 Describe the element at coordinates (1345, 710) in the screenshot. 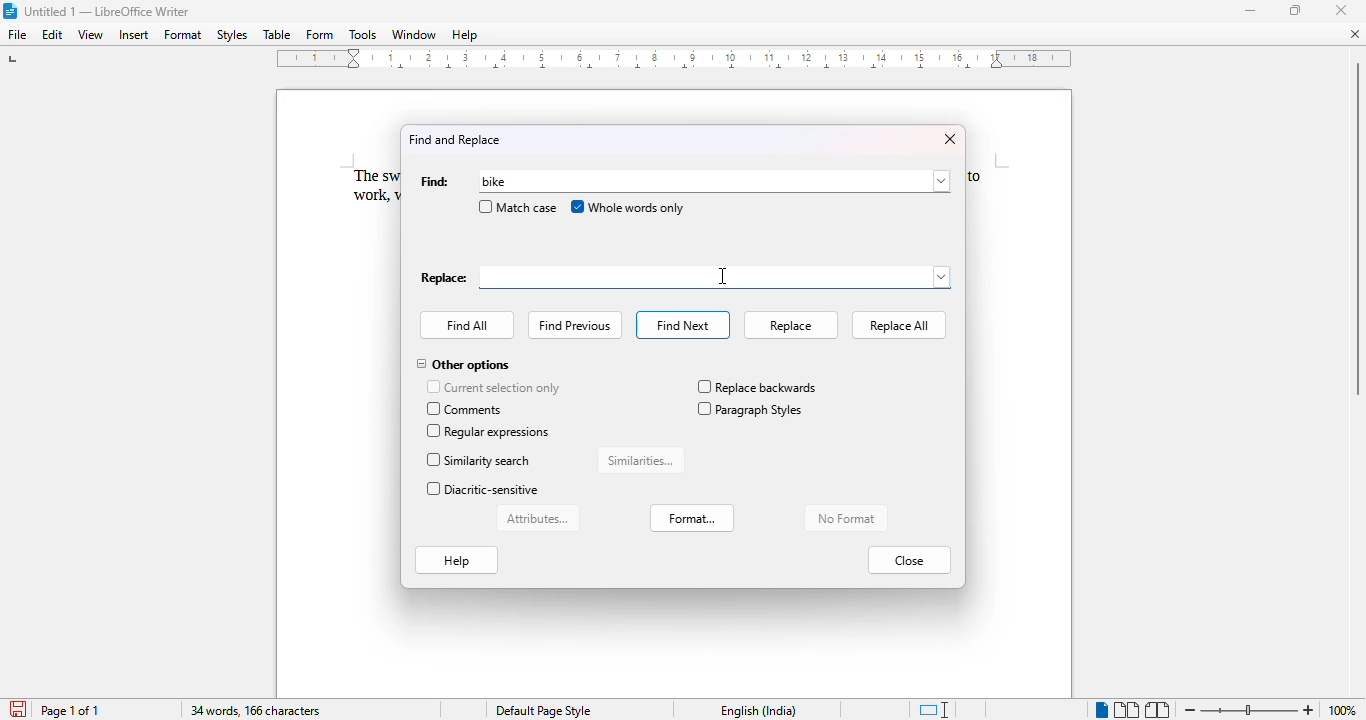

I see `100% (current zoom level)` at that location.